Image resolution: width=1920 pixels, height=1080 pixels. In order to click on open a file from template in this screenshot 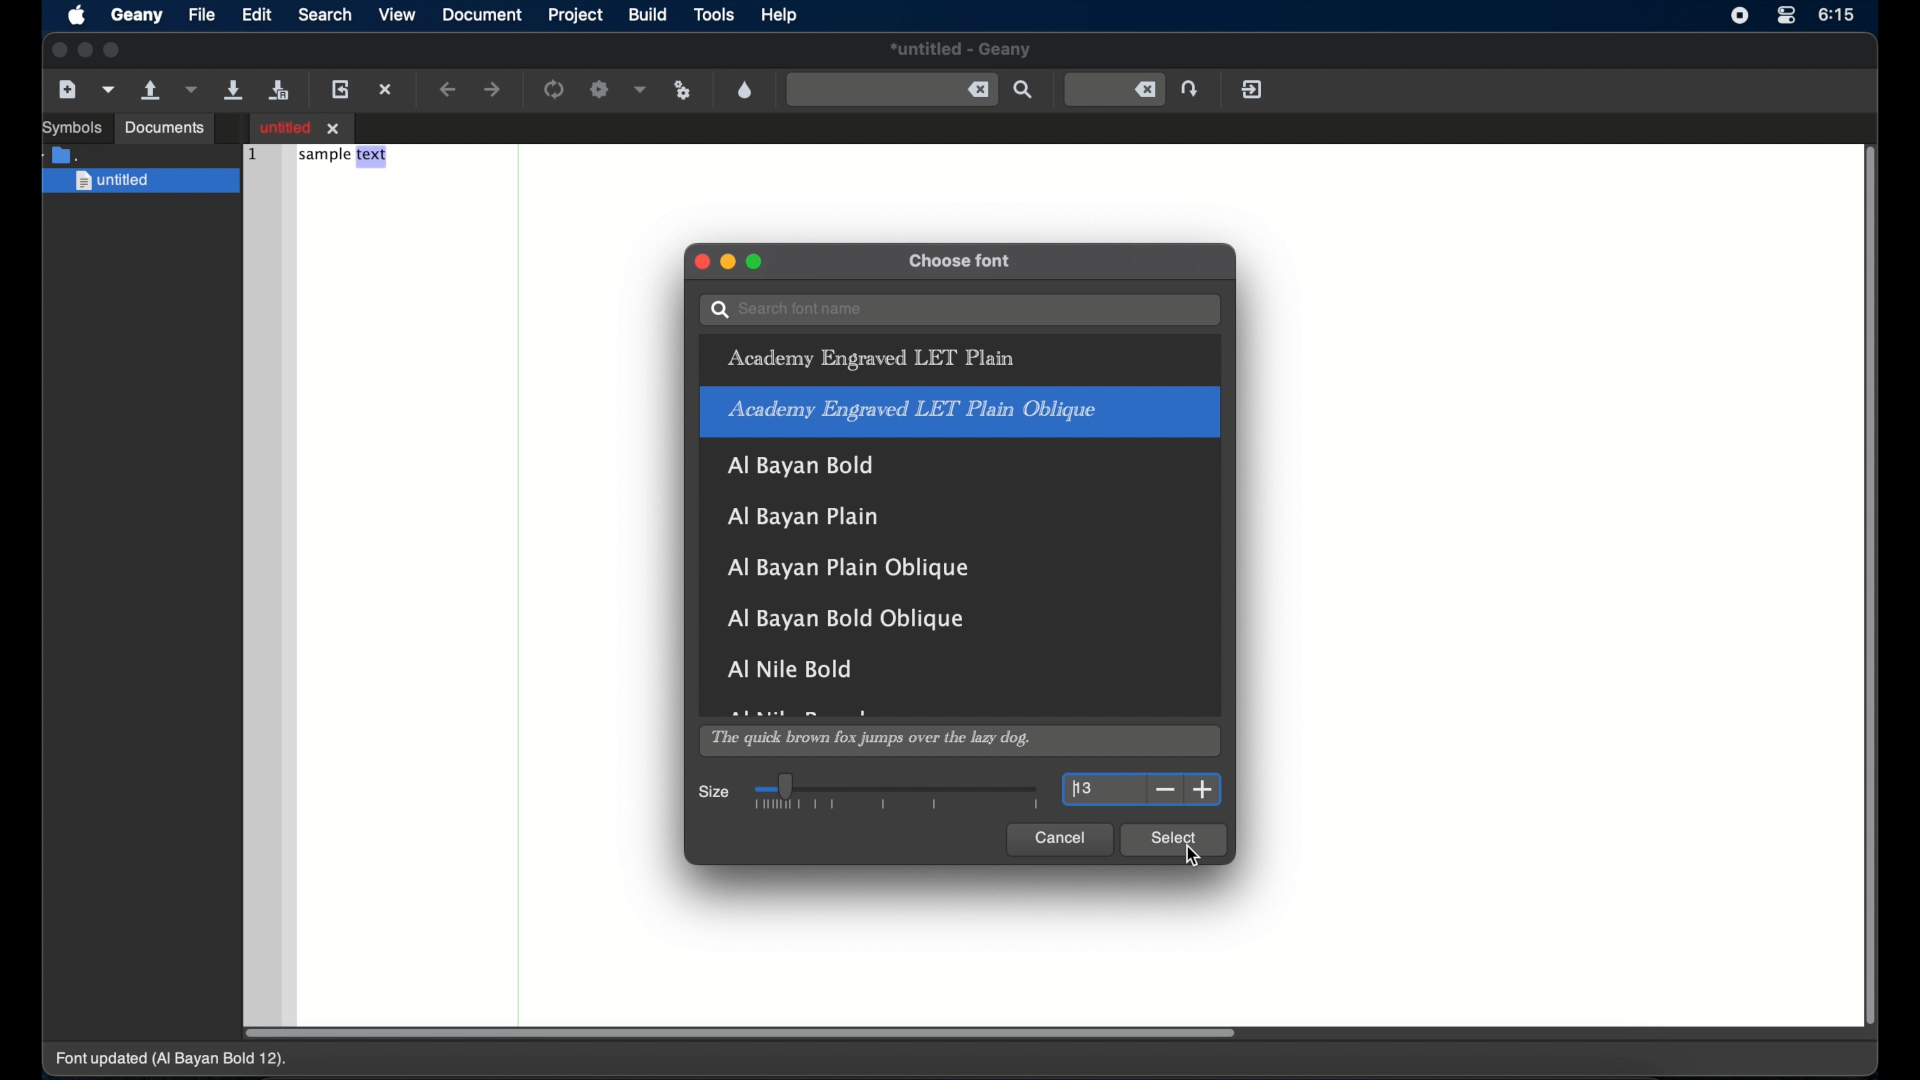, I will do `click(111, 89)`.